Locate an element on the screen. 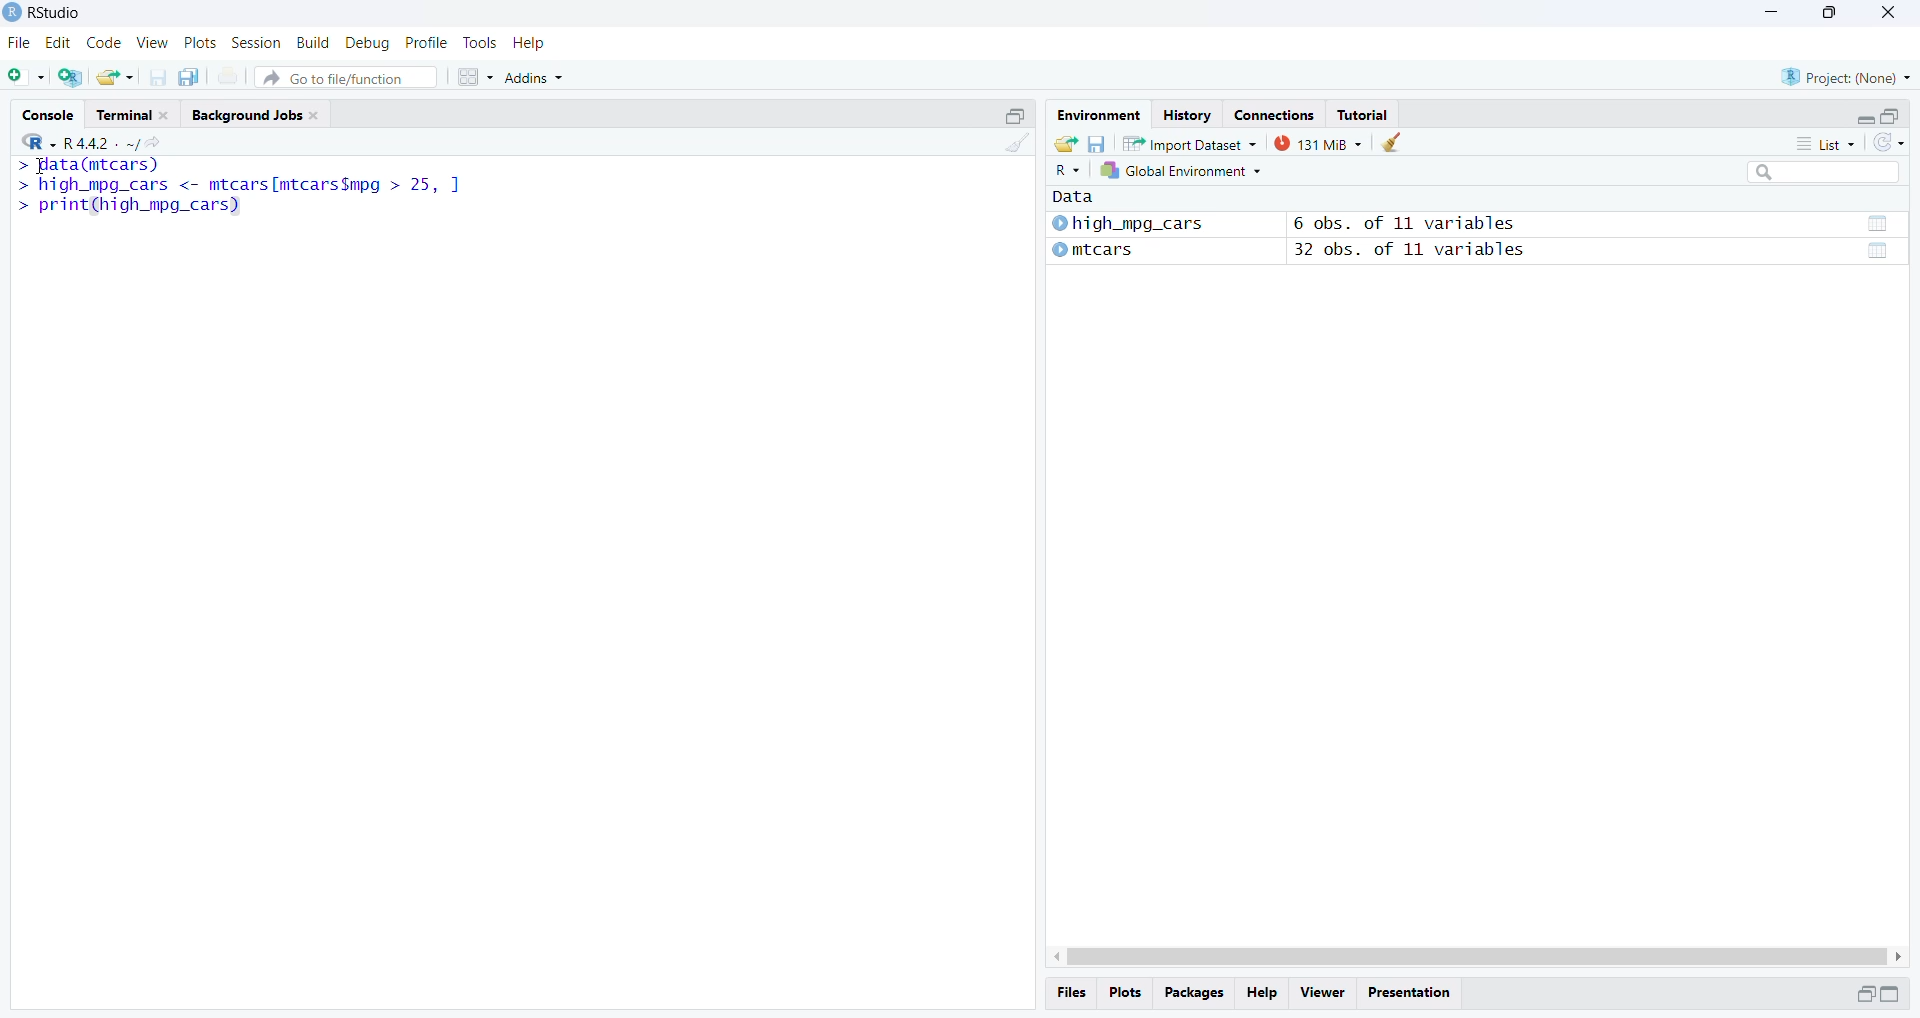 The width and height of the screenshot is (1920, 1018). Tools is located at coordinates (478, 41).